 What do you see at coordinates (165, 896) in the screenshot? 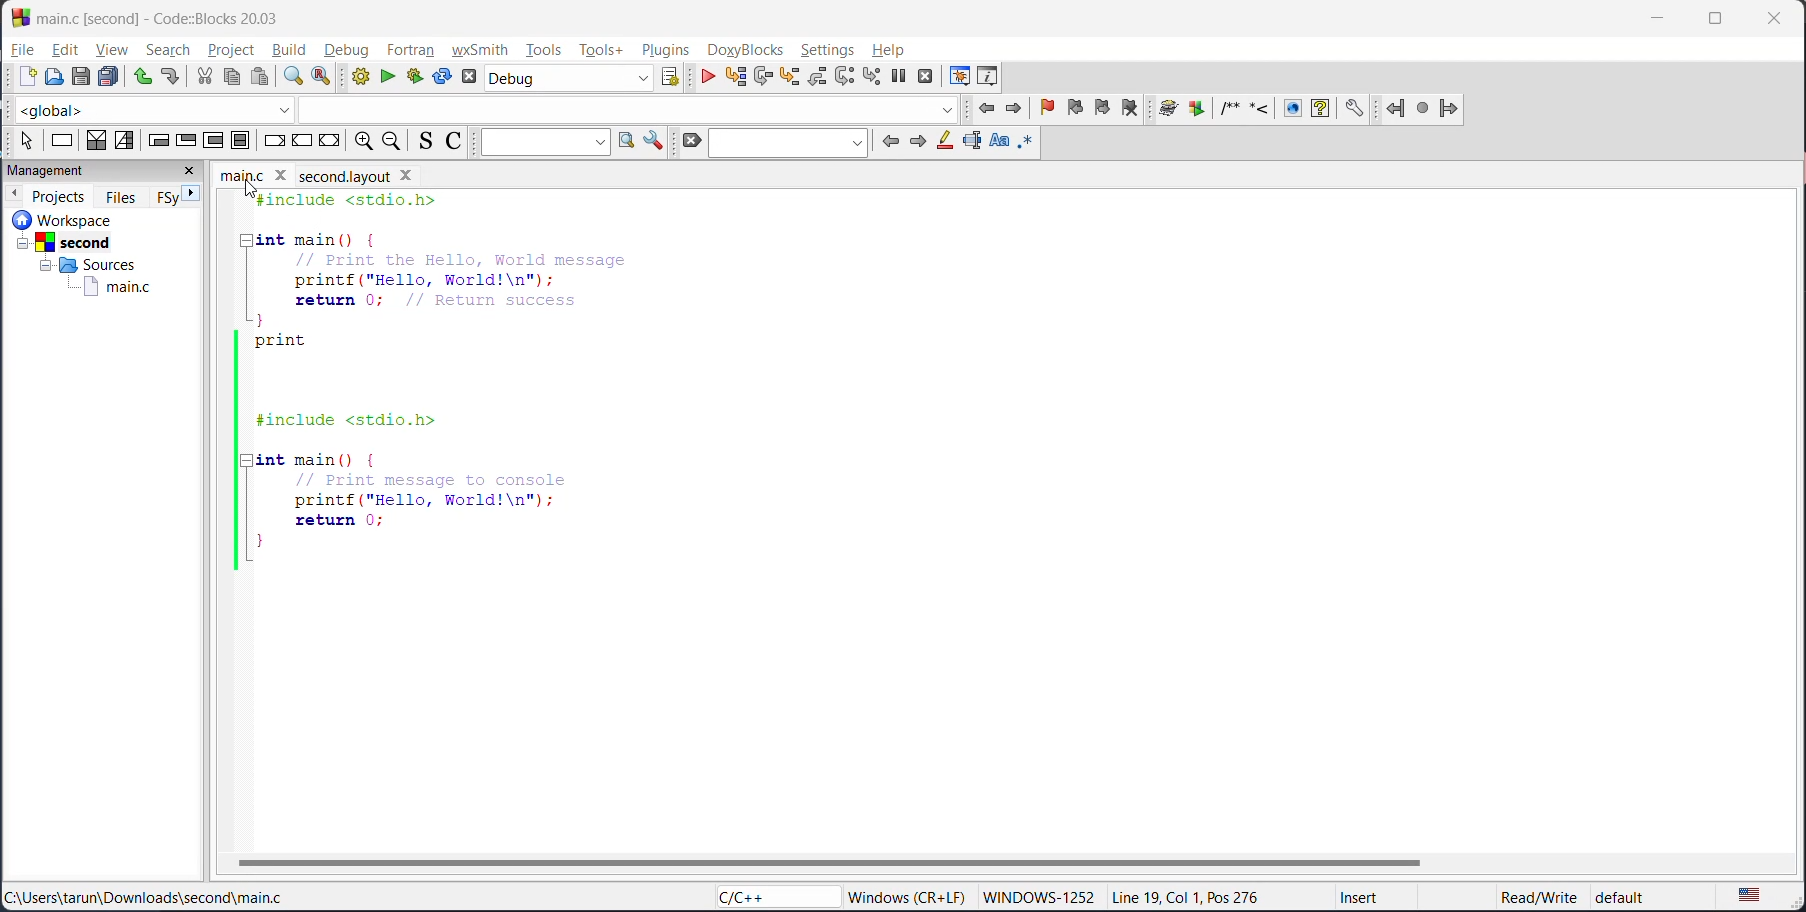
I see `file location` at bounding box center [165, 896].